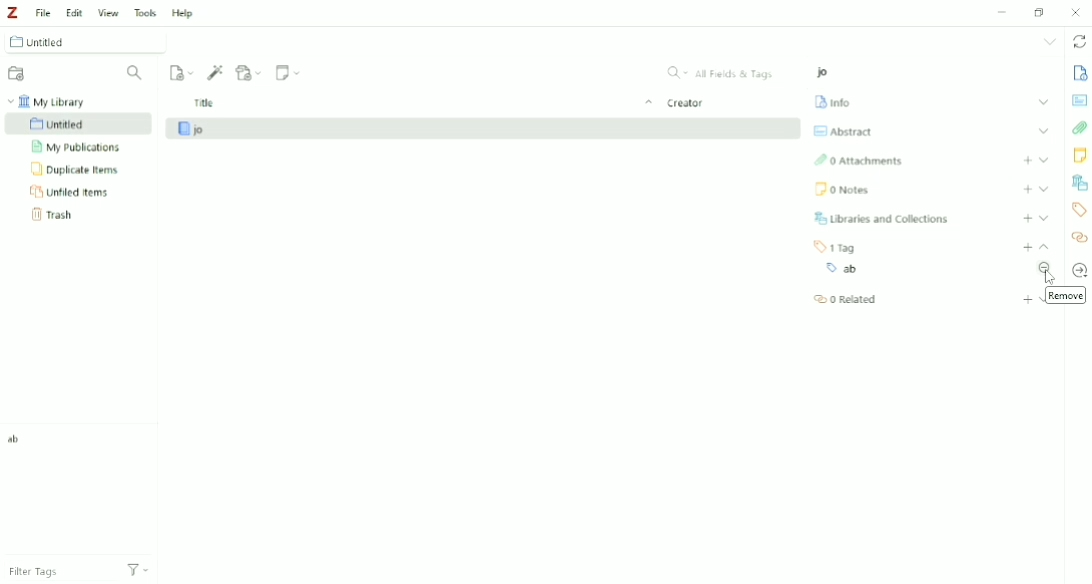  I want to click on New Collection, so click(17, 73).